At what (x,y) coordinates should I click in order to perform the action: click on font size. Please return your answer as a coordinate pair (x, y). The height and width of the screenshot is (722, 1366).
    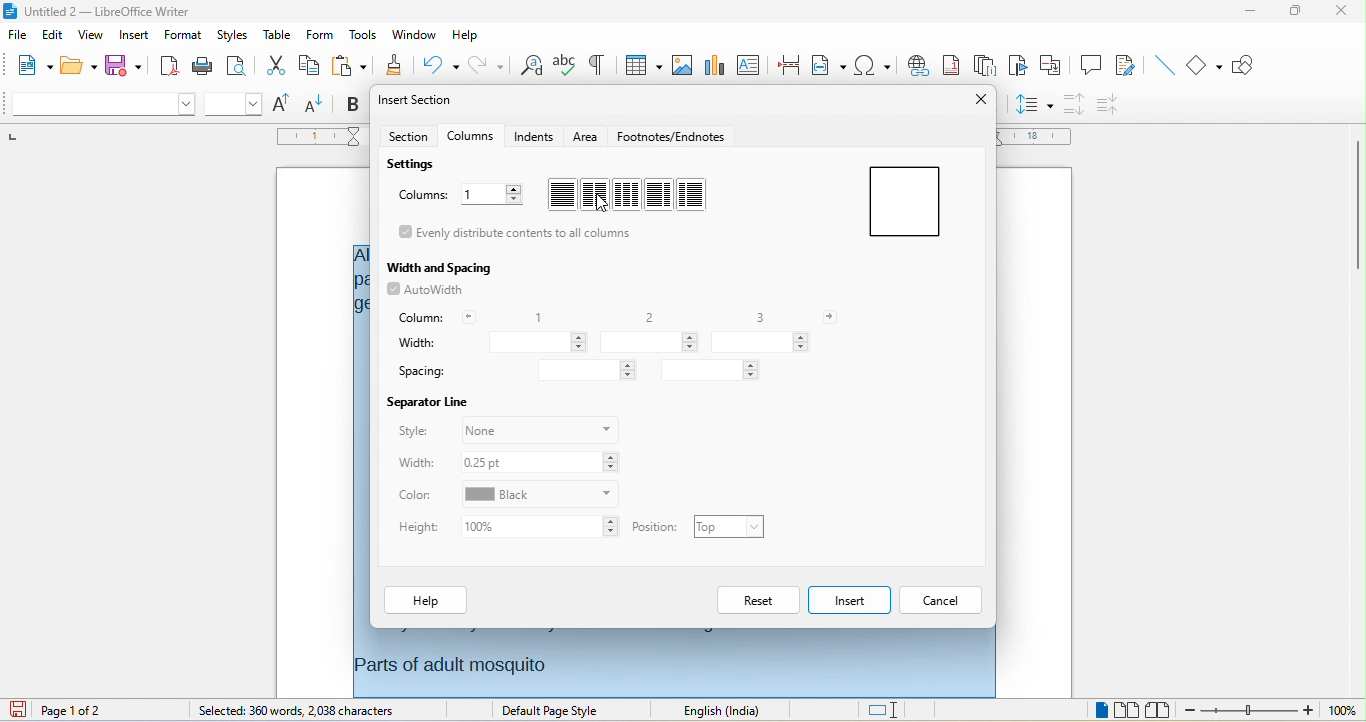
    Looking at the image, I should click on (234, 105).